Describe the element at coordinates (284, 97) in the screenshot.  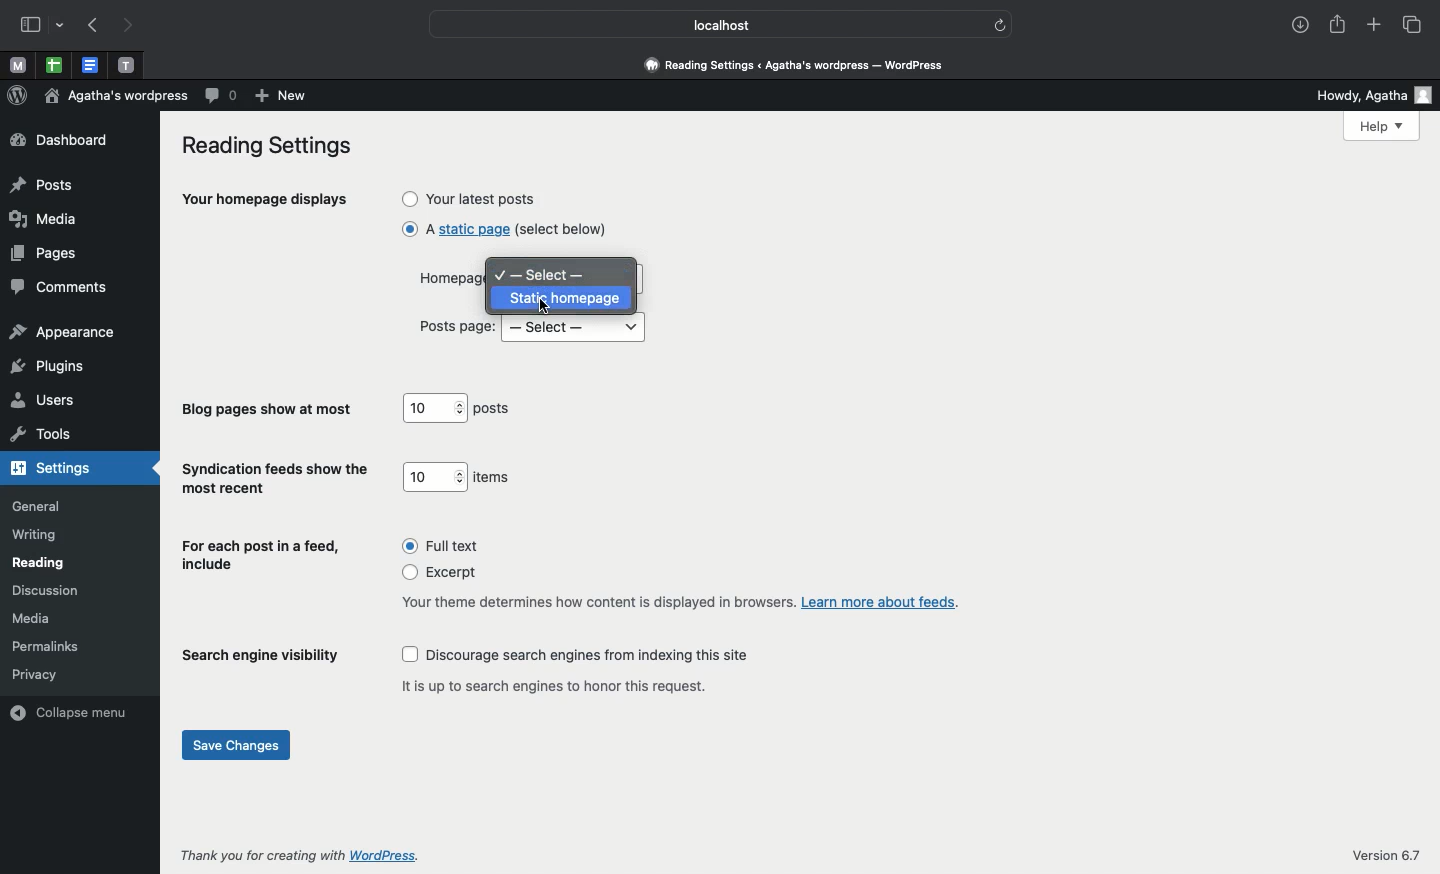
I see `New` at that location.